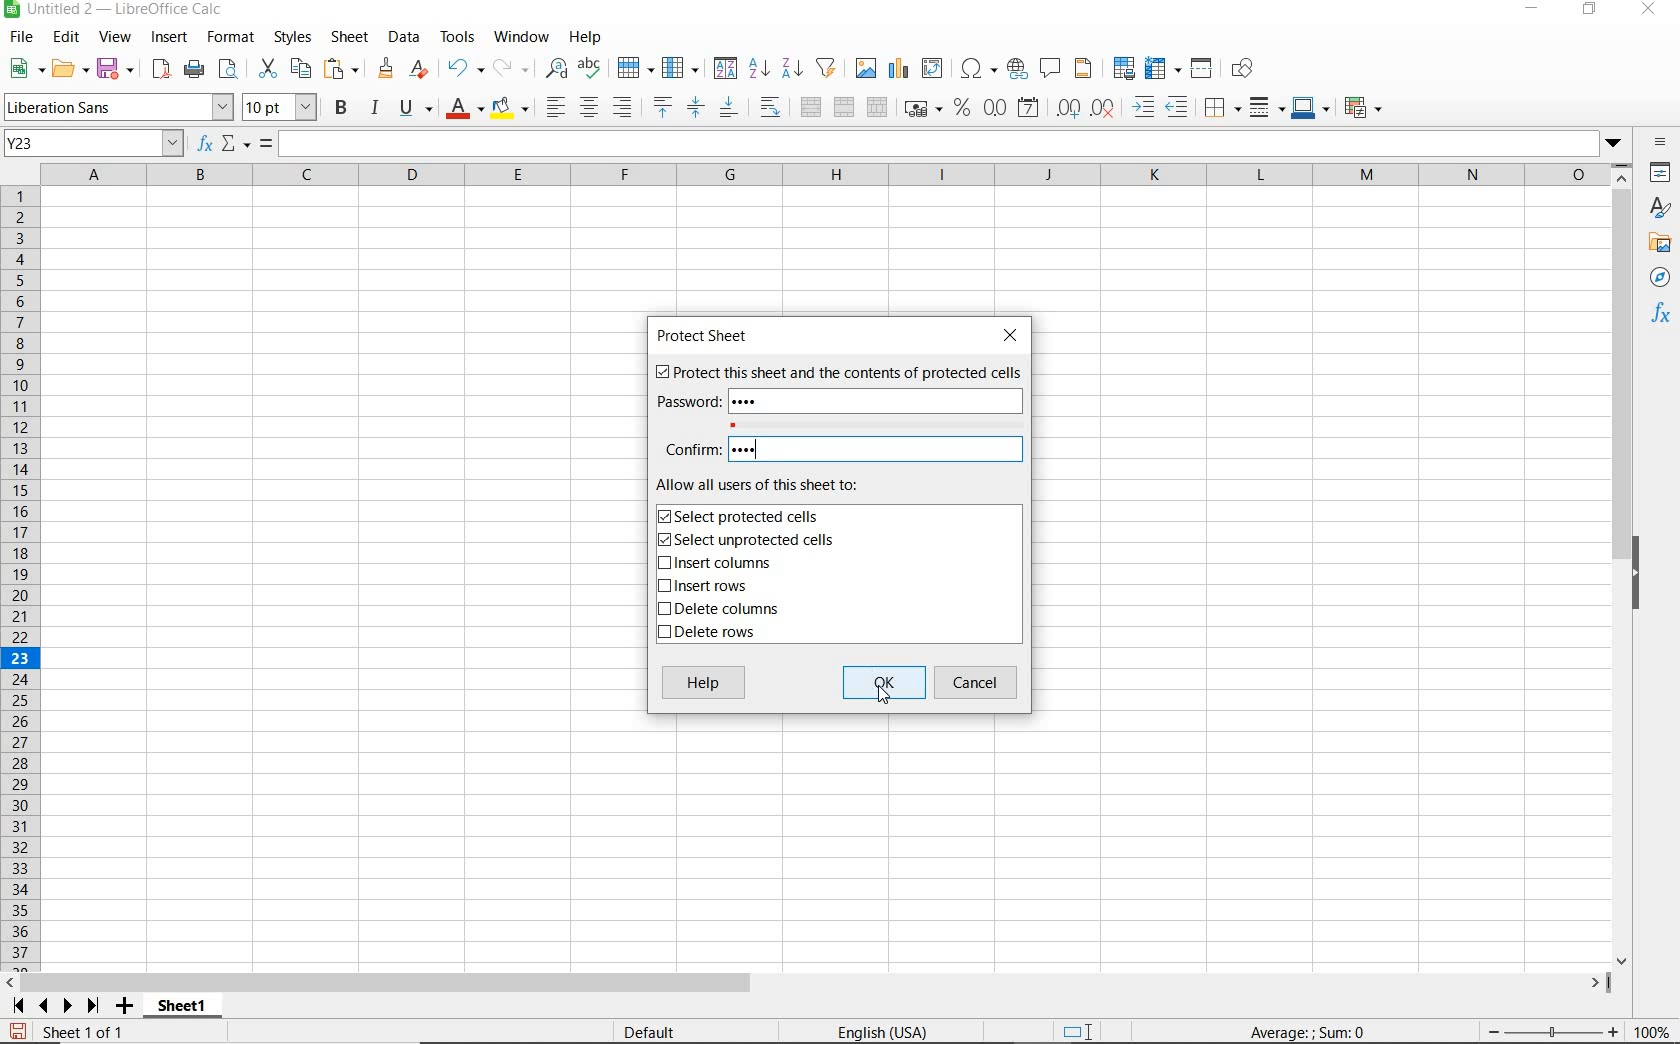 The image size is (1680, 1044). What do you see at coordinates (1015, 335) in the screenshot?
I see `CLOSE` at bounding box center [1015, 335].